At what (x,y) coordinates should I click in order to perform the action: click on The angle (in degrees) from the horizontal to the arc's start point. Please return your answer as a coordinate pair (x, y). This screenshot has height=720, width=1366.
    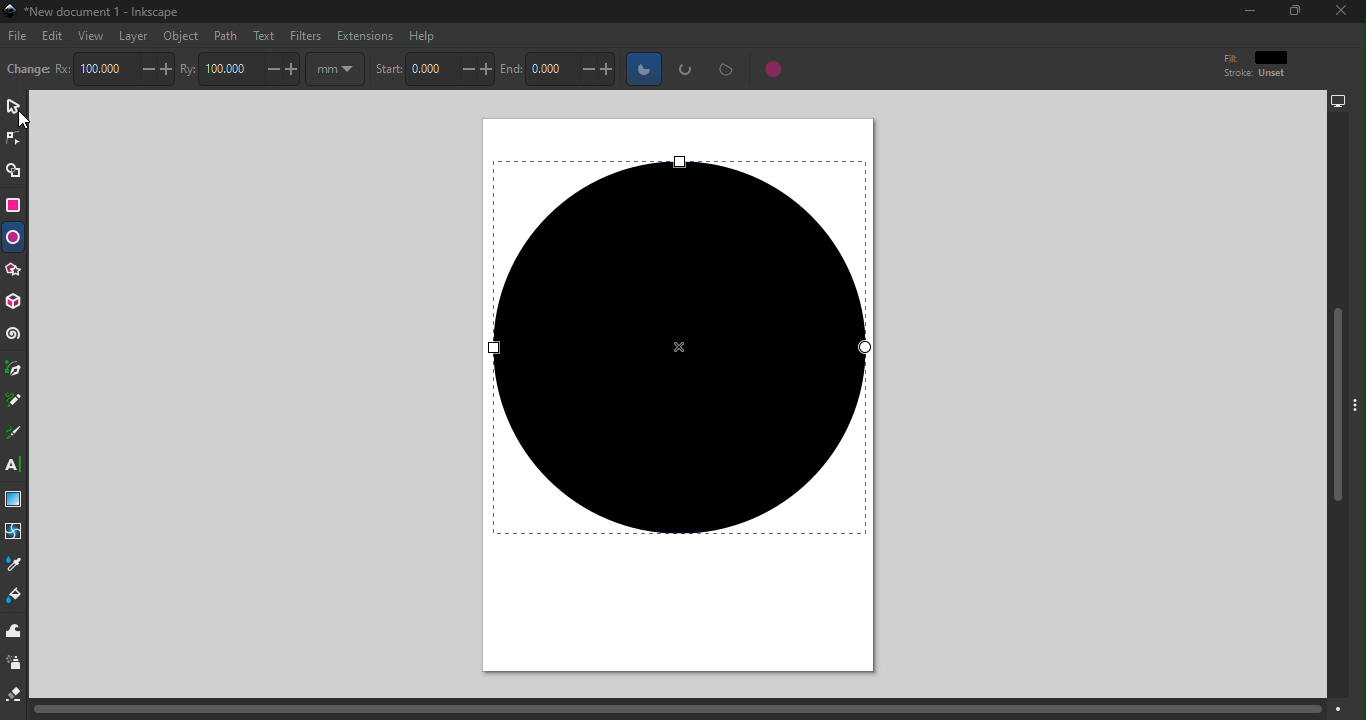
    Looking at the image, I should click on (448, 69).